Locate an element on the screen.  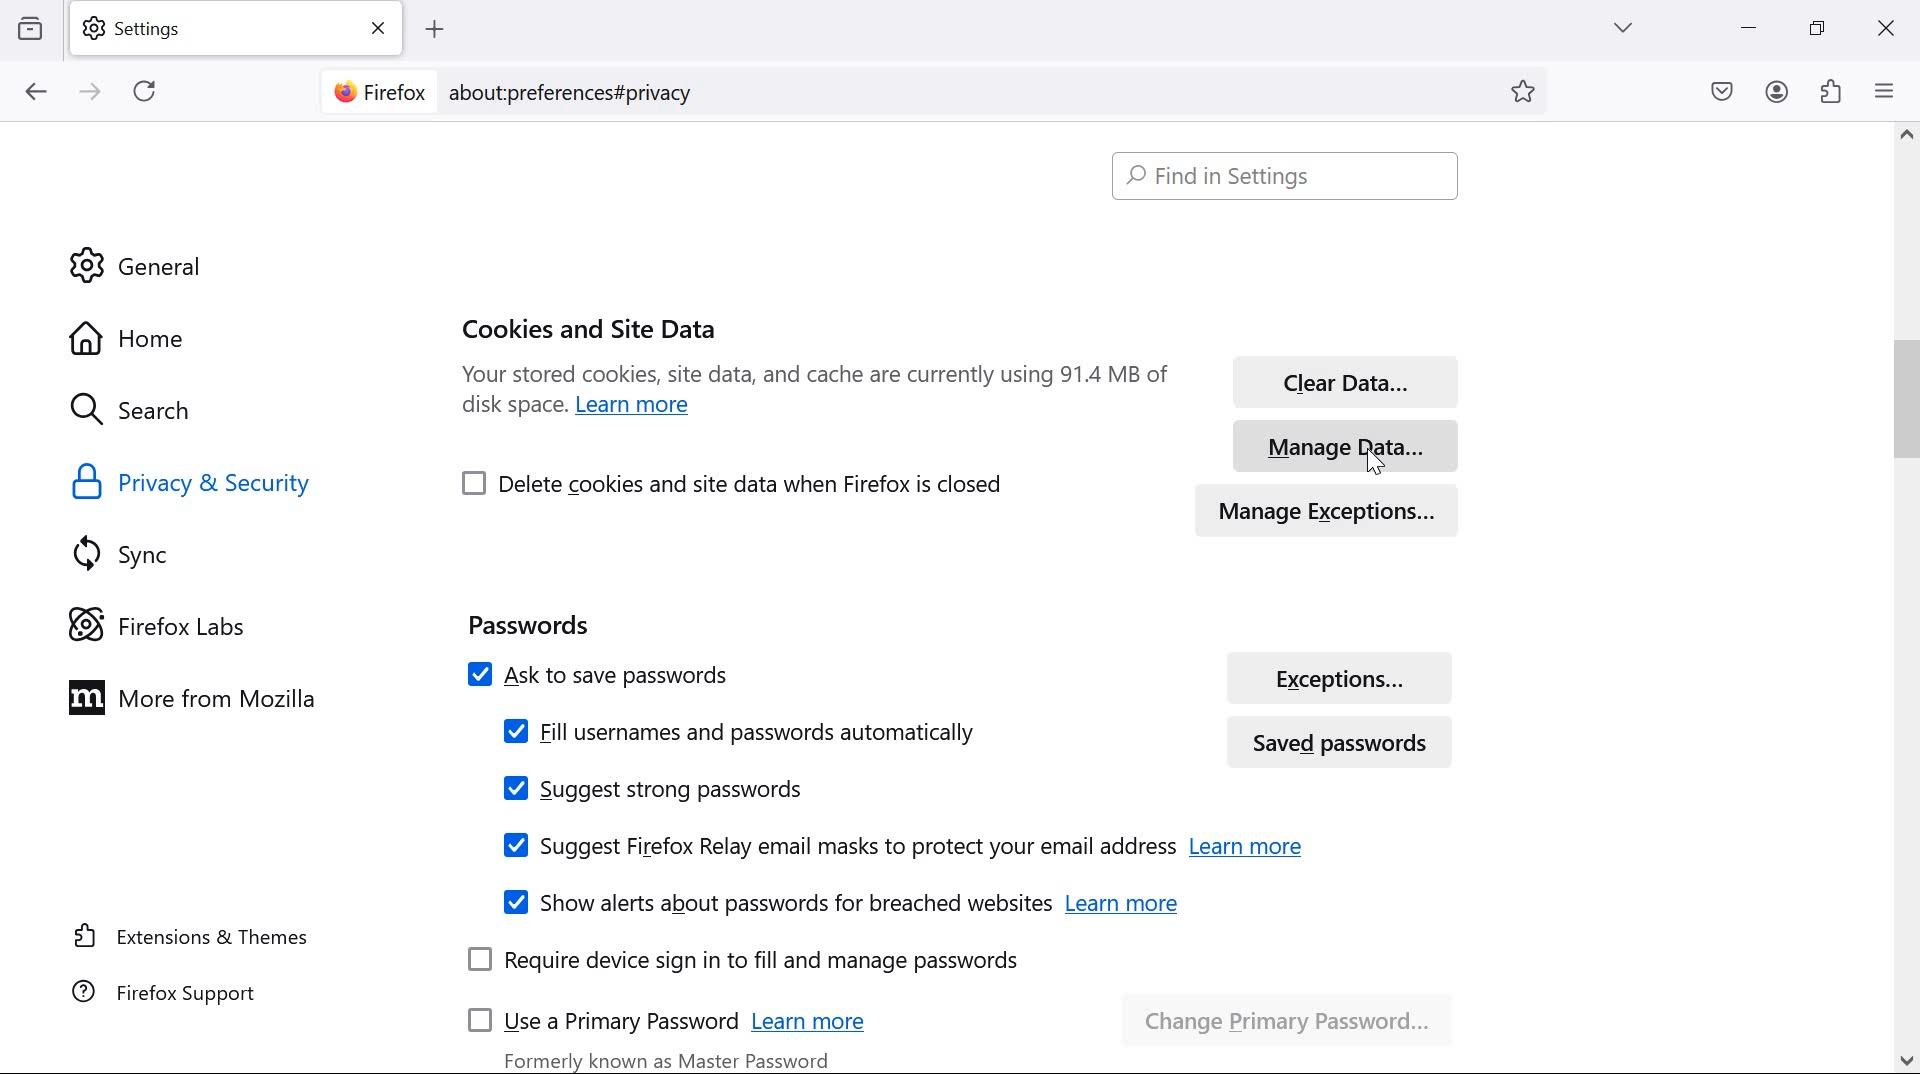
Privacy & security is located at coordinates (197, 483).